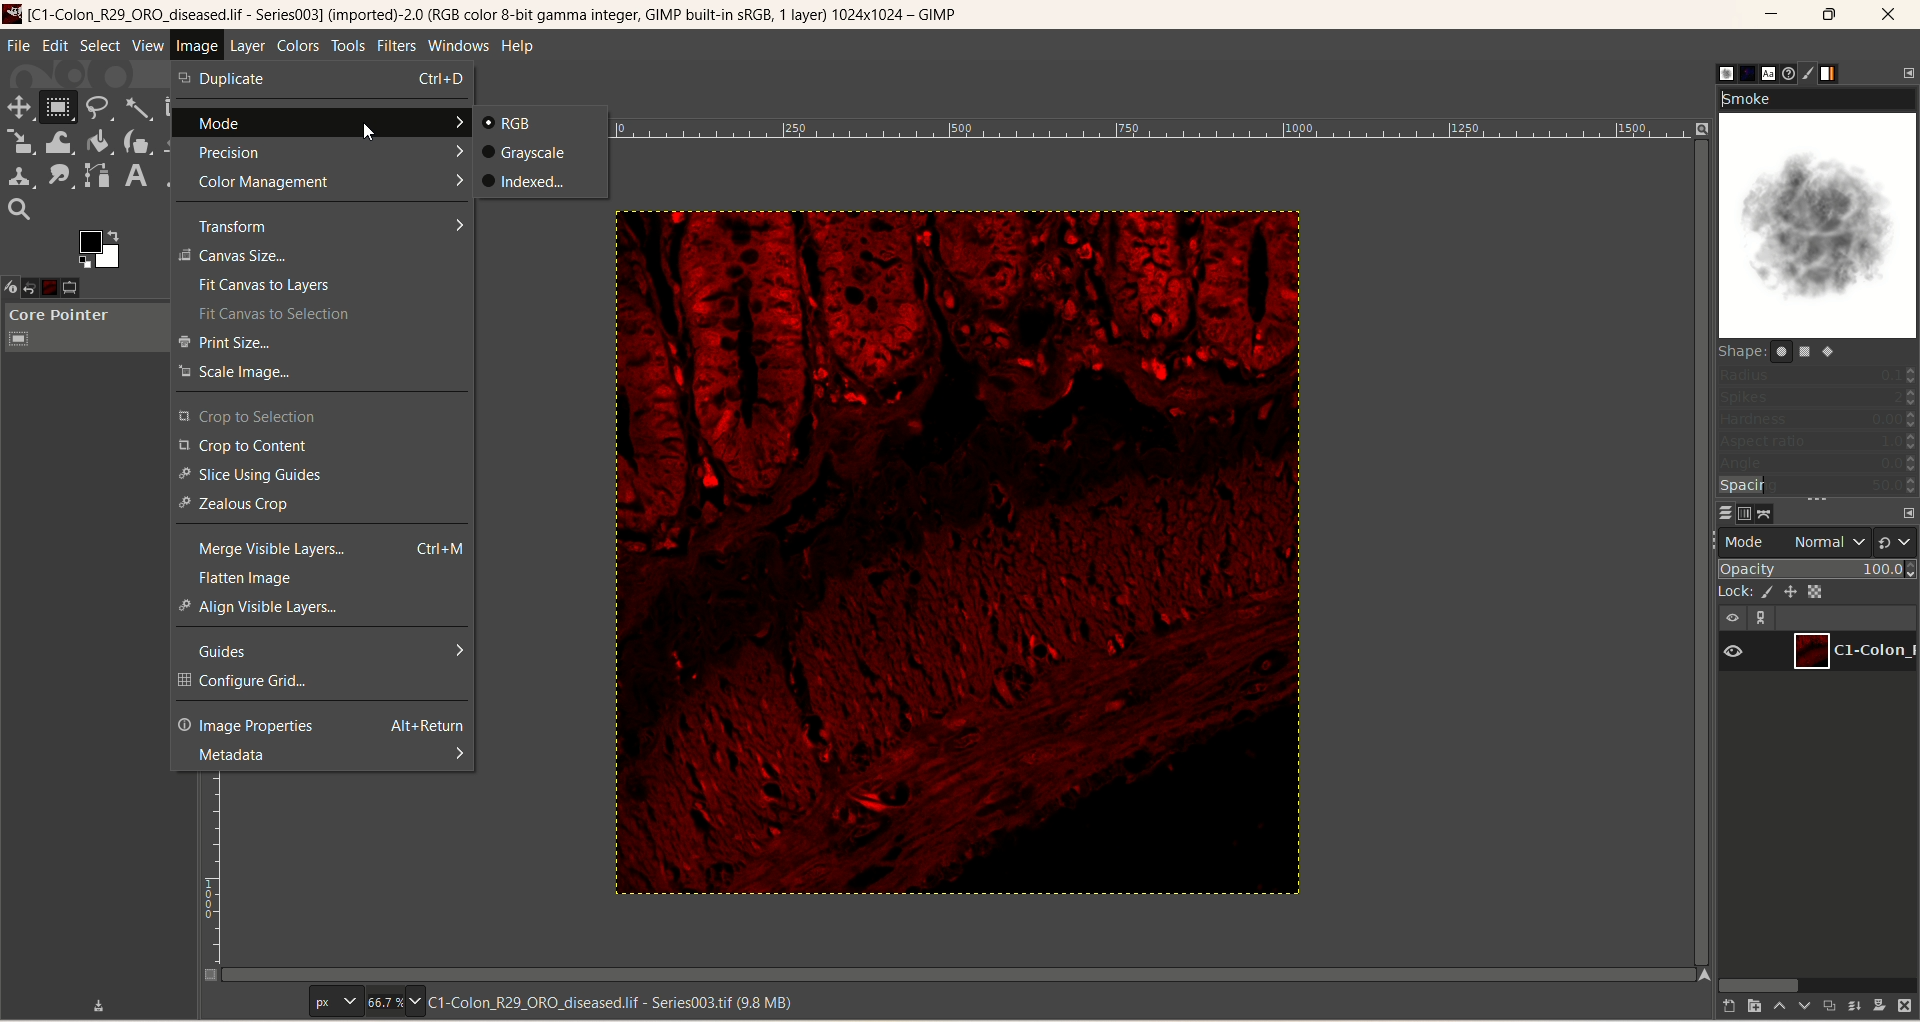  Describe the element at coordinates (1826, 542) in the screenshot. I see `normal` at that location.